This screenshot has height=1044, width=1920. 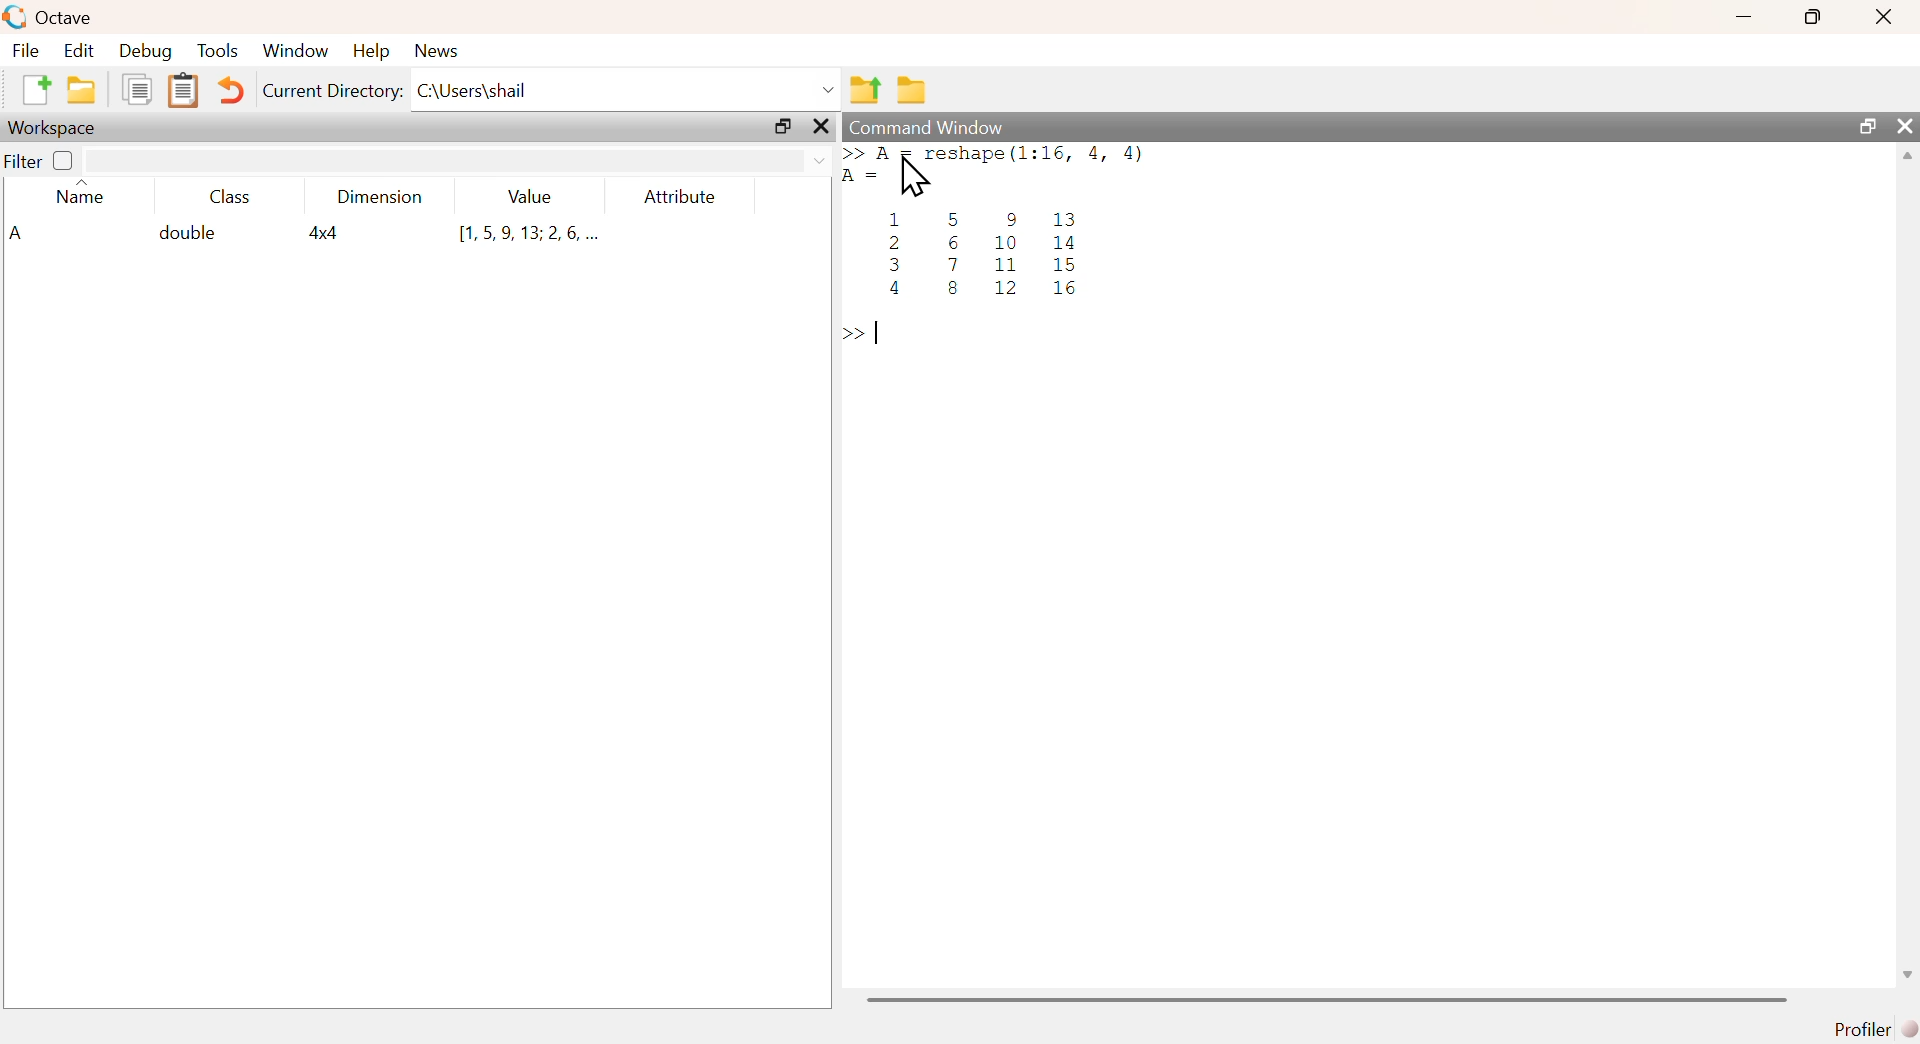 I want to click on commands, so click(x=1049, y=248).